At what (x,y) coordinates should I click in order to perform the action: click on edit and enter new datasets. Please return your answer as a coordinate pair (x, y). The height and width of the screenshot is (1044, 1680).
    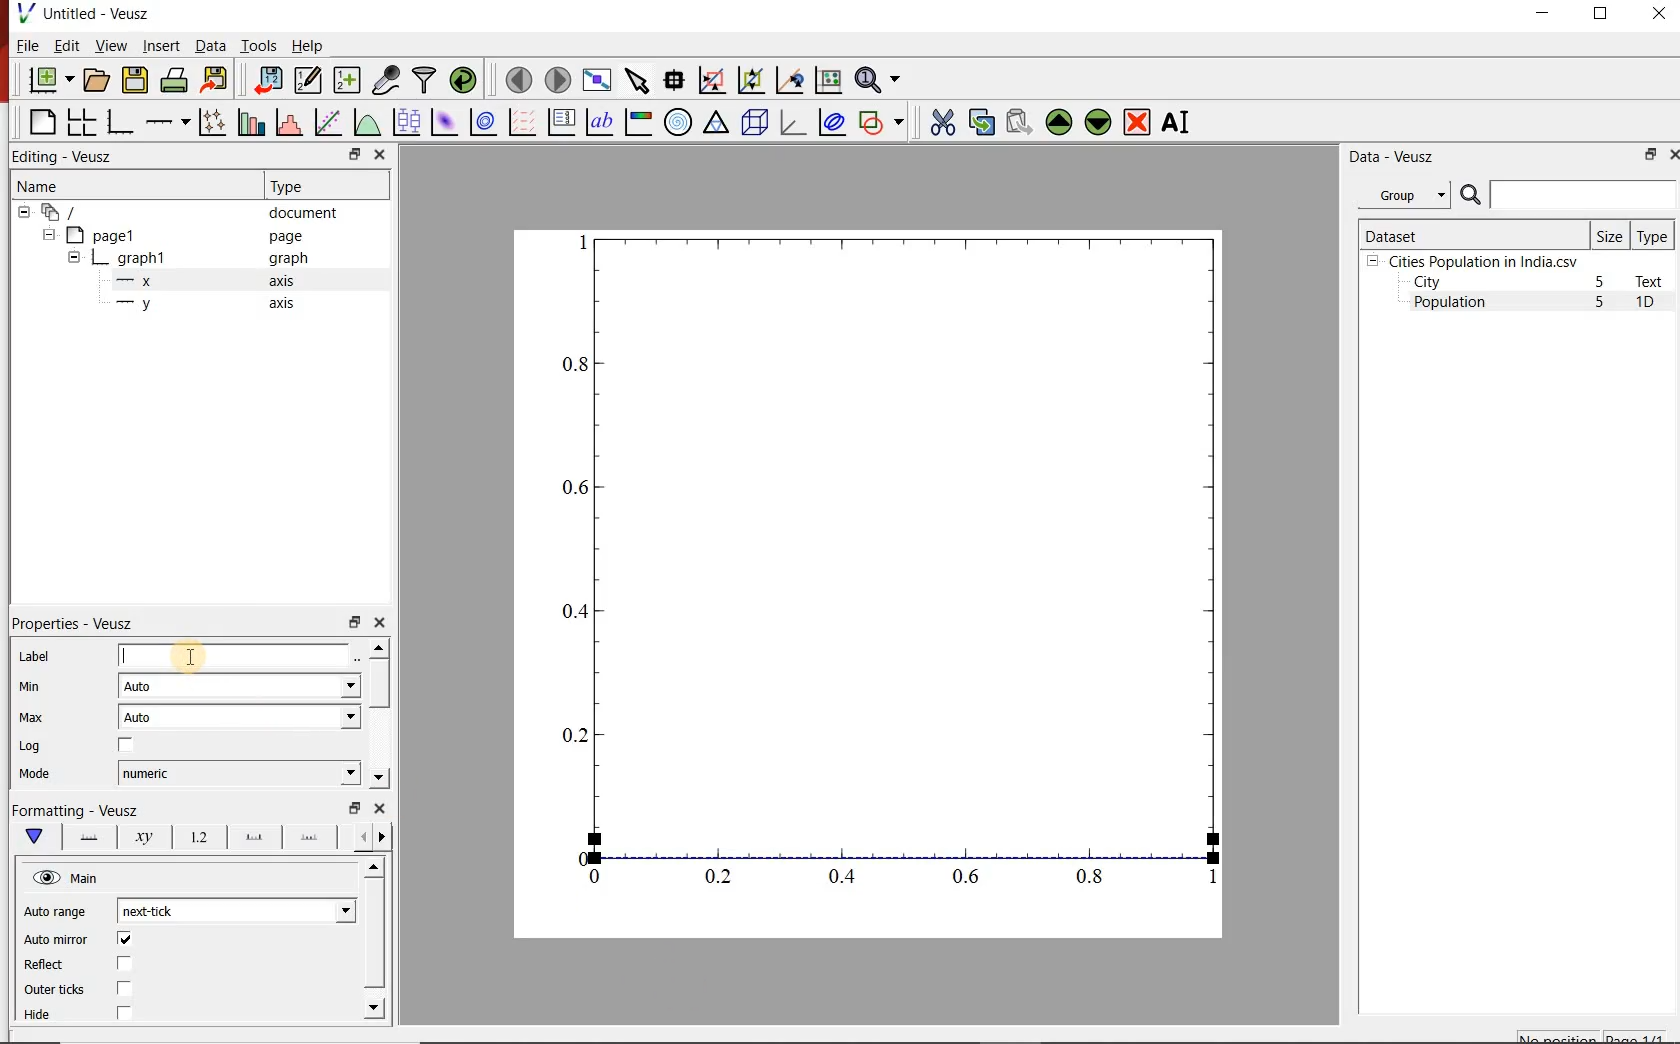
    Looking at the image, I should click on (306, 80).